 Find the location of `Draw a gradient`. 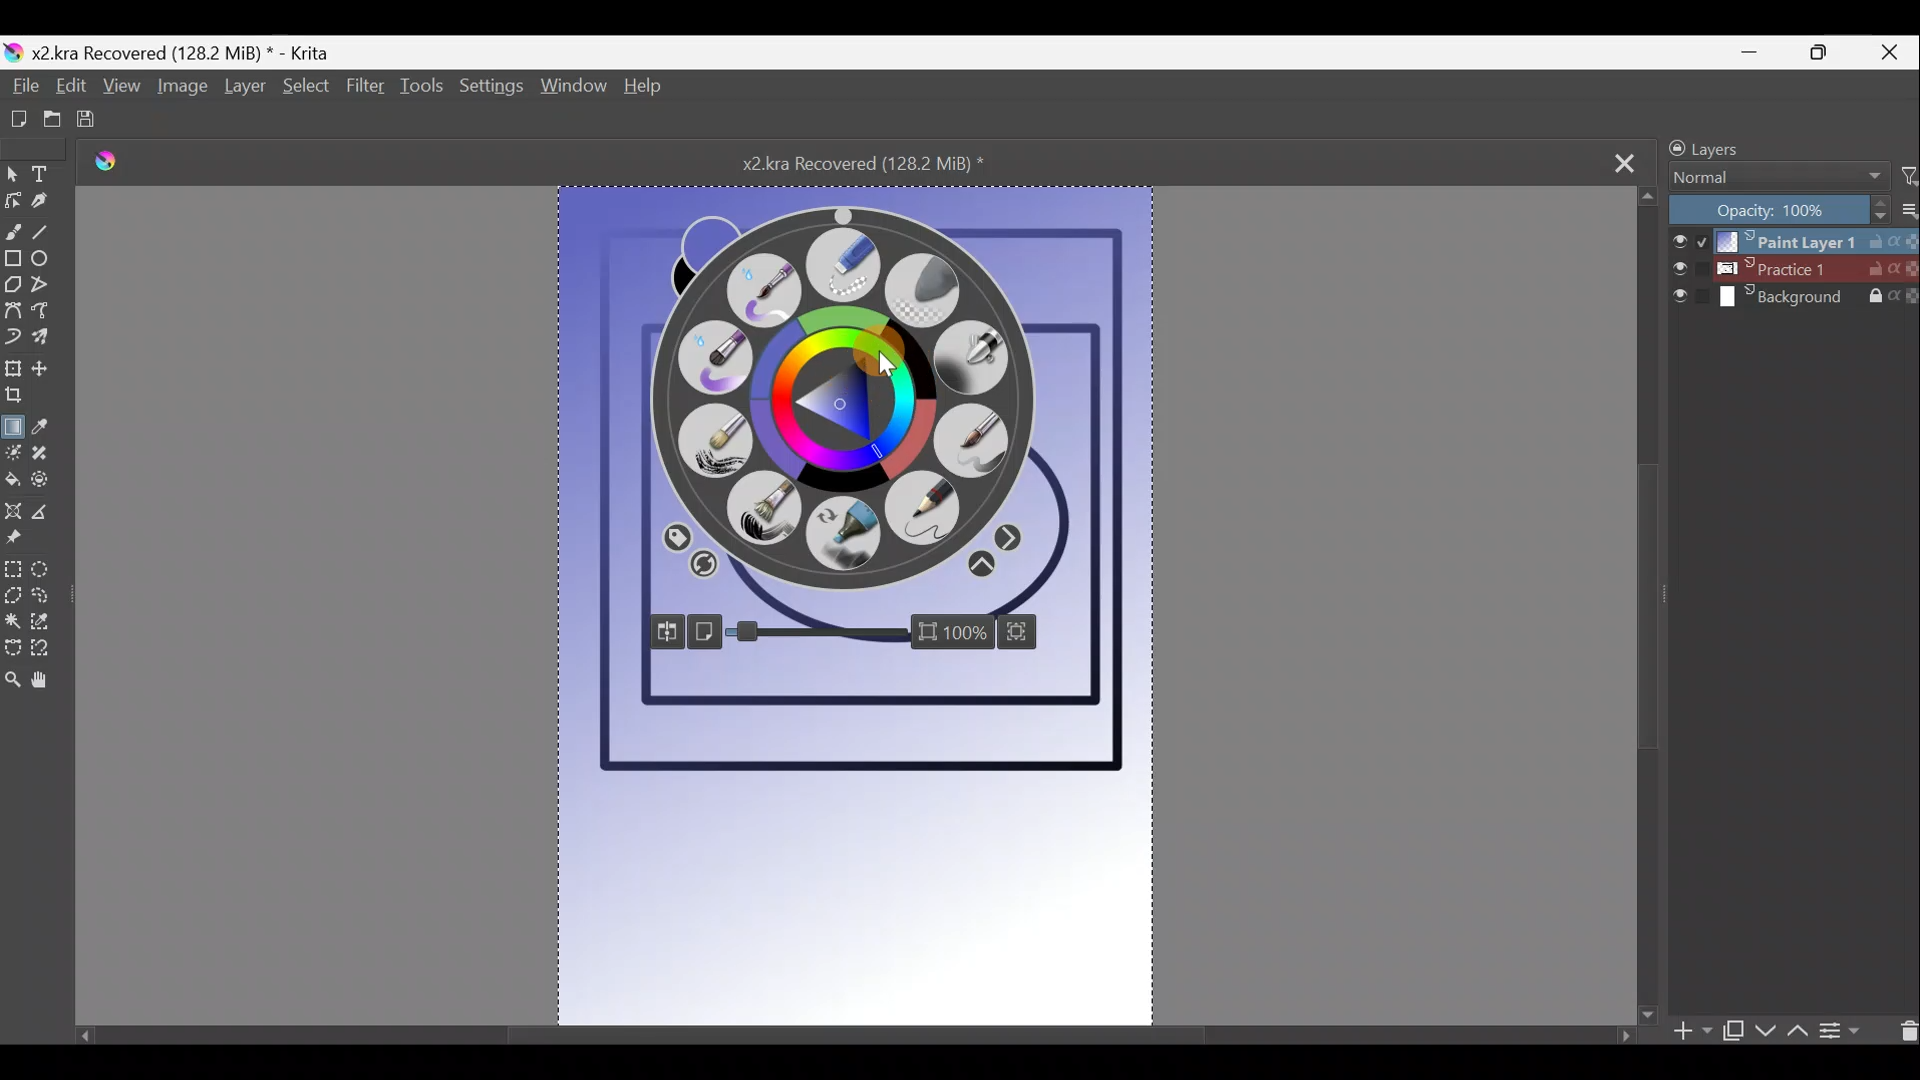

Draw a gradient is located at coordinates (14, 423).